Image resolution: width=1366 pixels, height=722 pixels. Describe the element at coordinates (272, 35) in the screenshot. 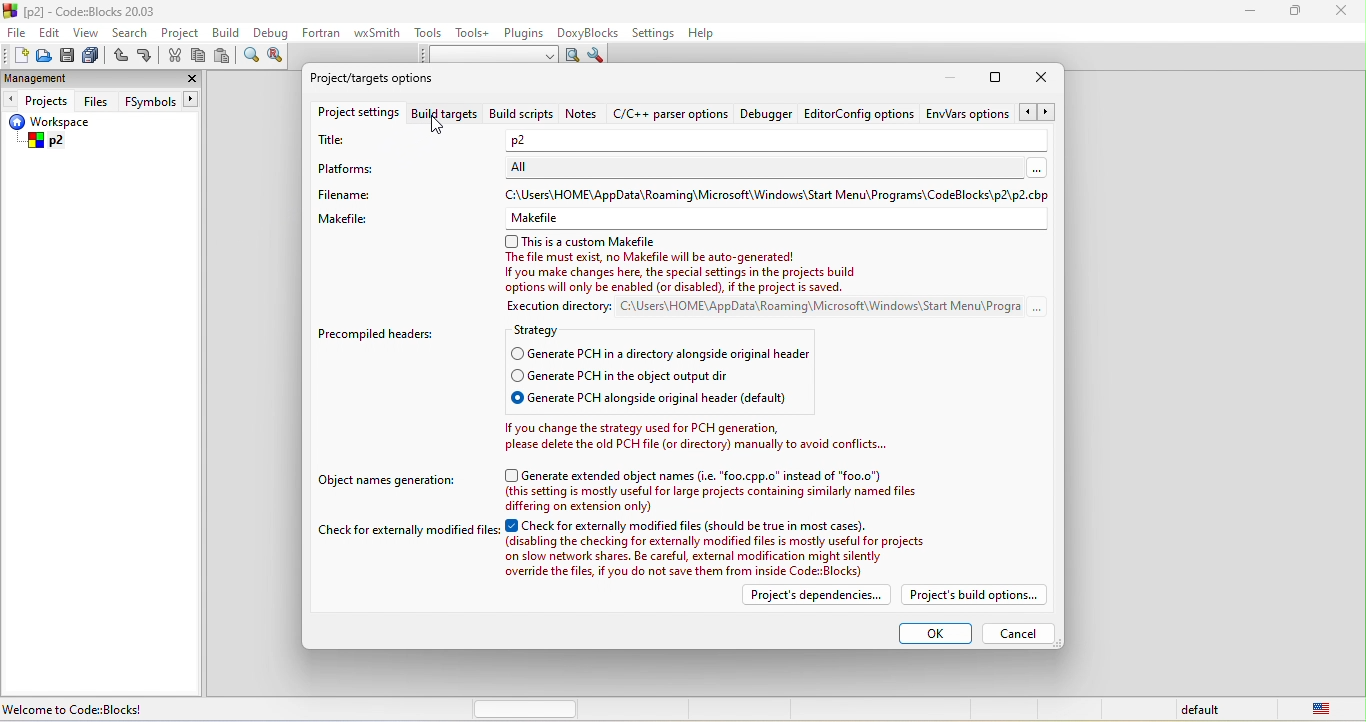

I see `debug` at that location.